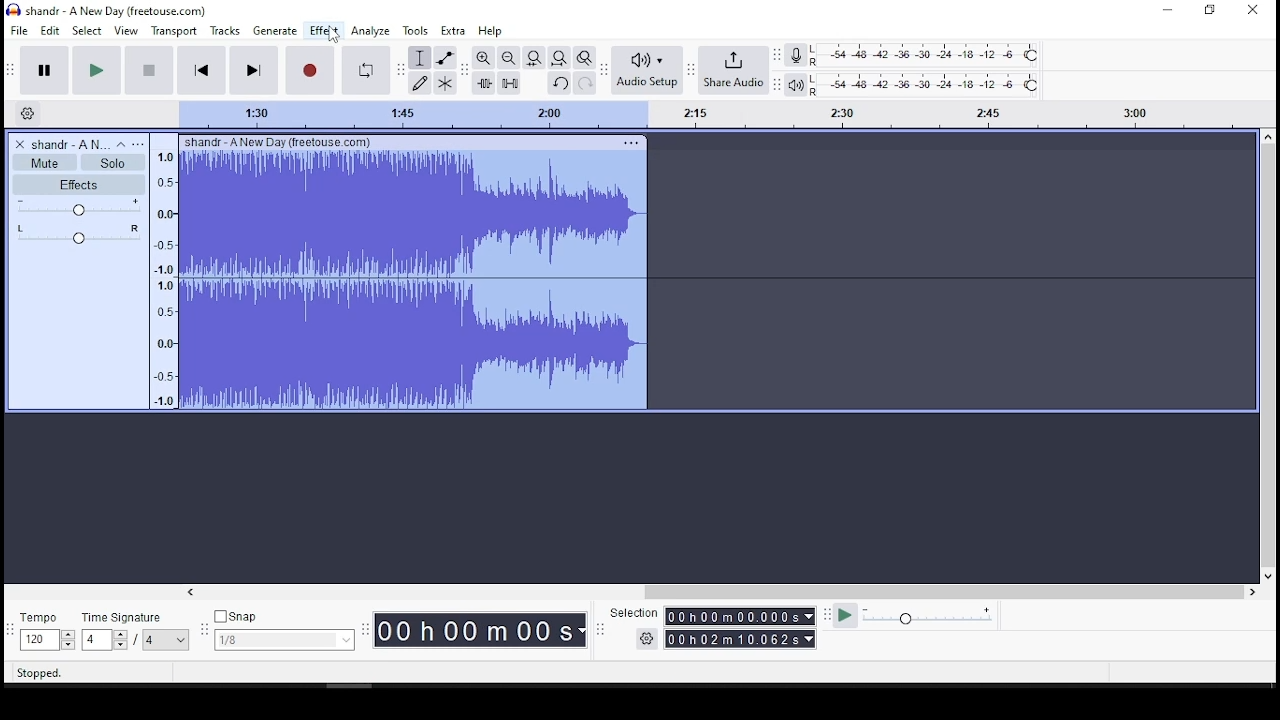  What do you see at coordinates (920, 618) in the screenshot?
I see `playback speed` at bounding box center [920, 618].